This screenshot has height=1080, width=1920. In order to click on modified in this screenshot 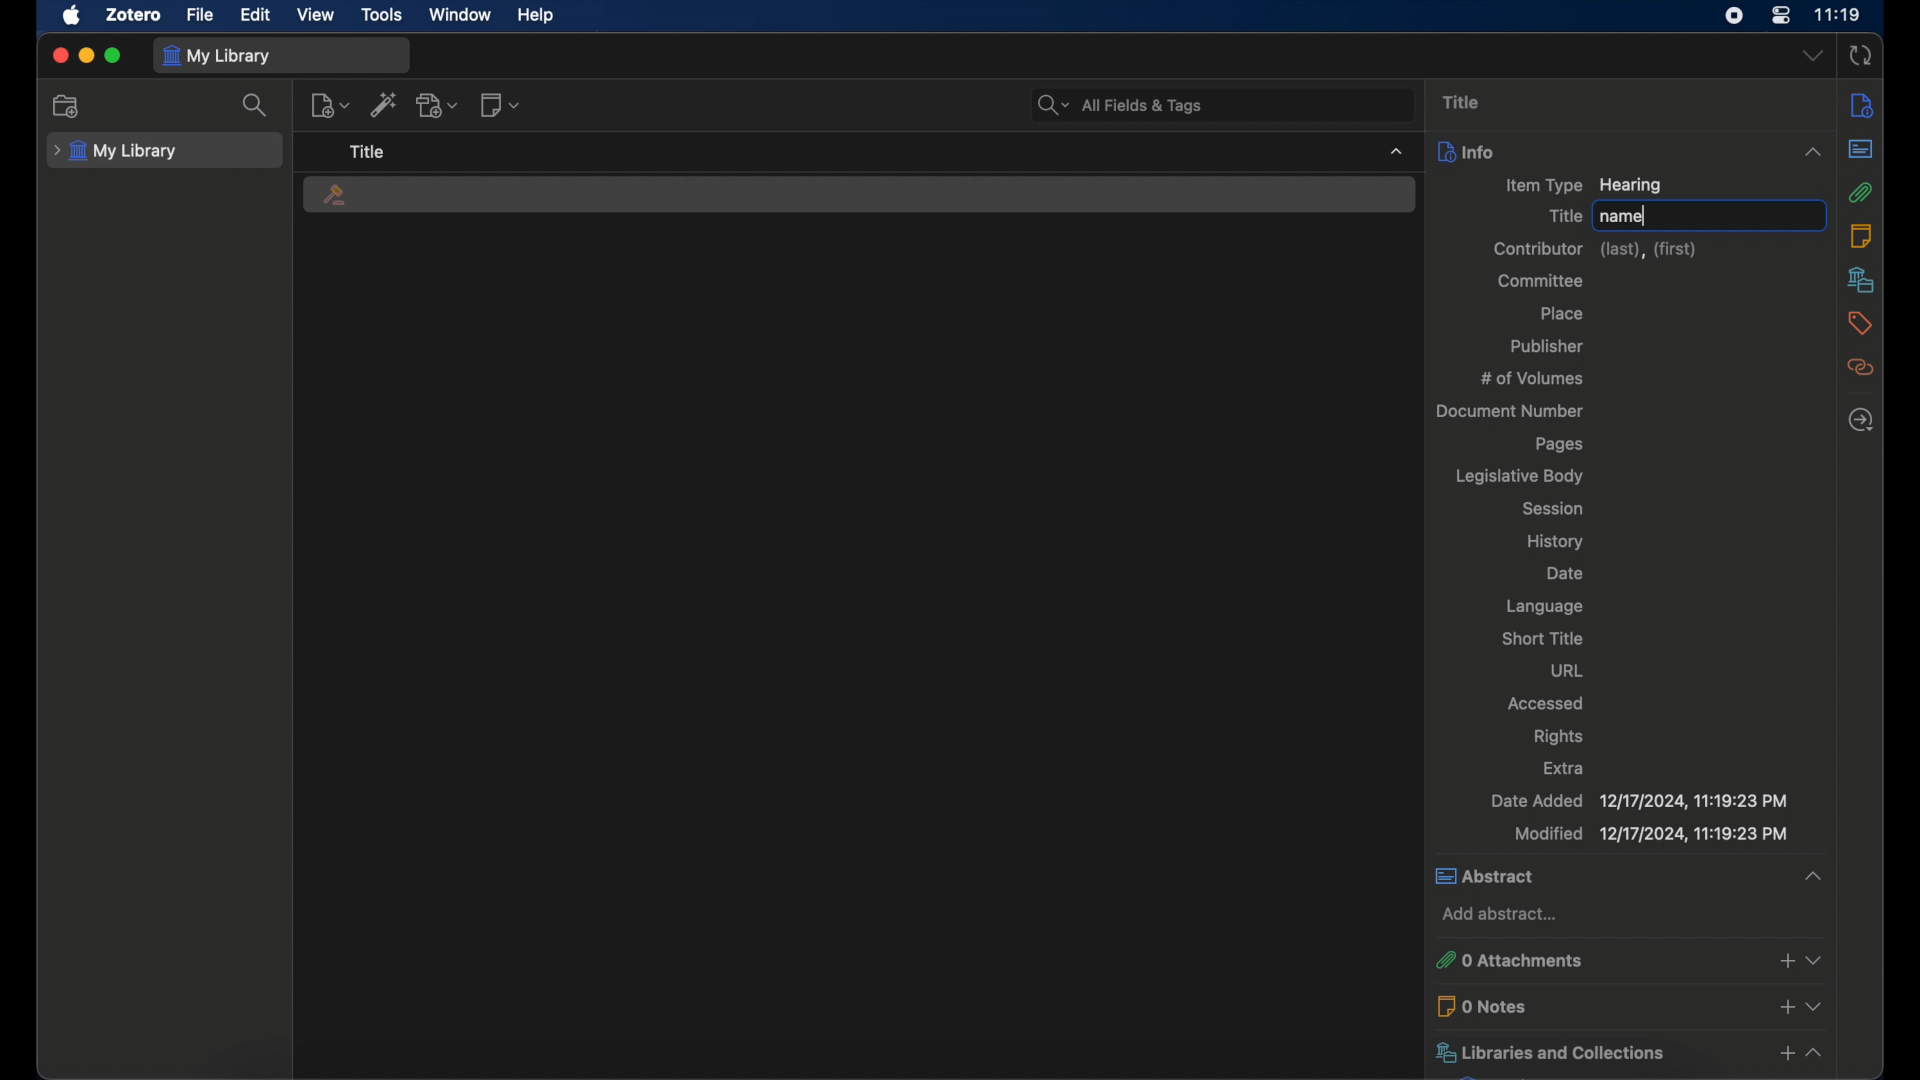, I will do `click(1650, 836)`.